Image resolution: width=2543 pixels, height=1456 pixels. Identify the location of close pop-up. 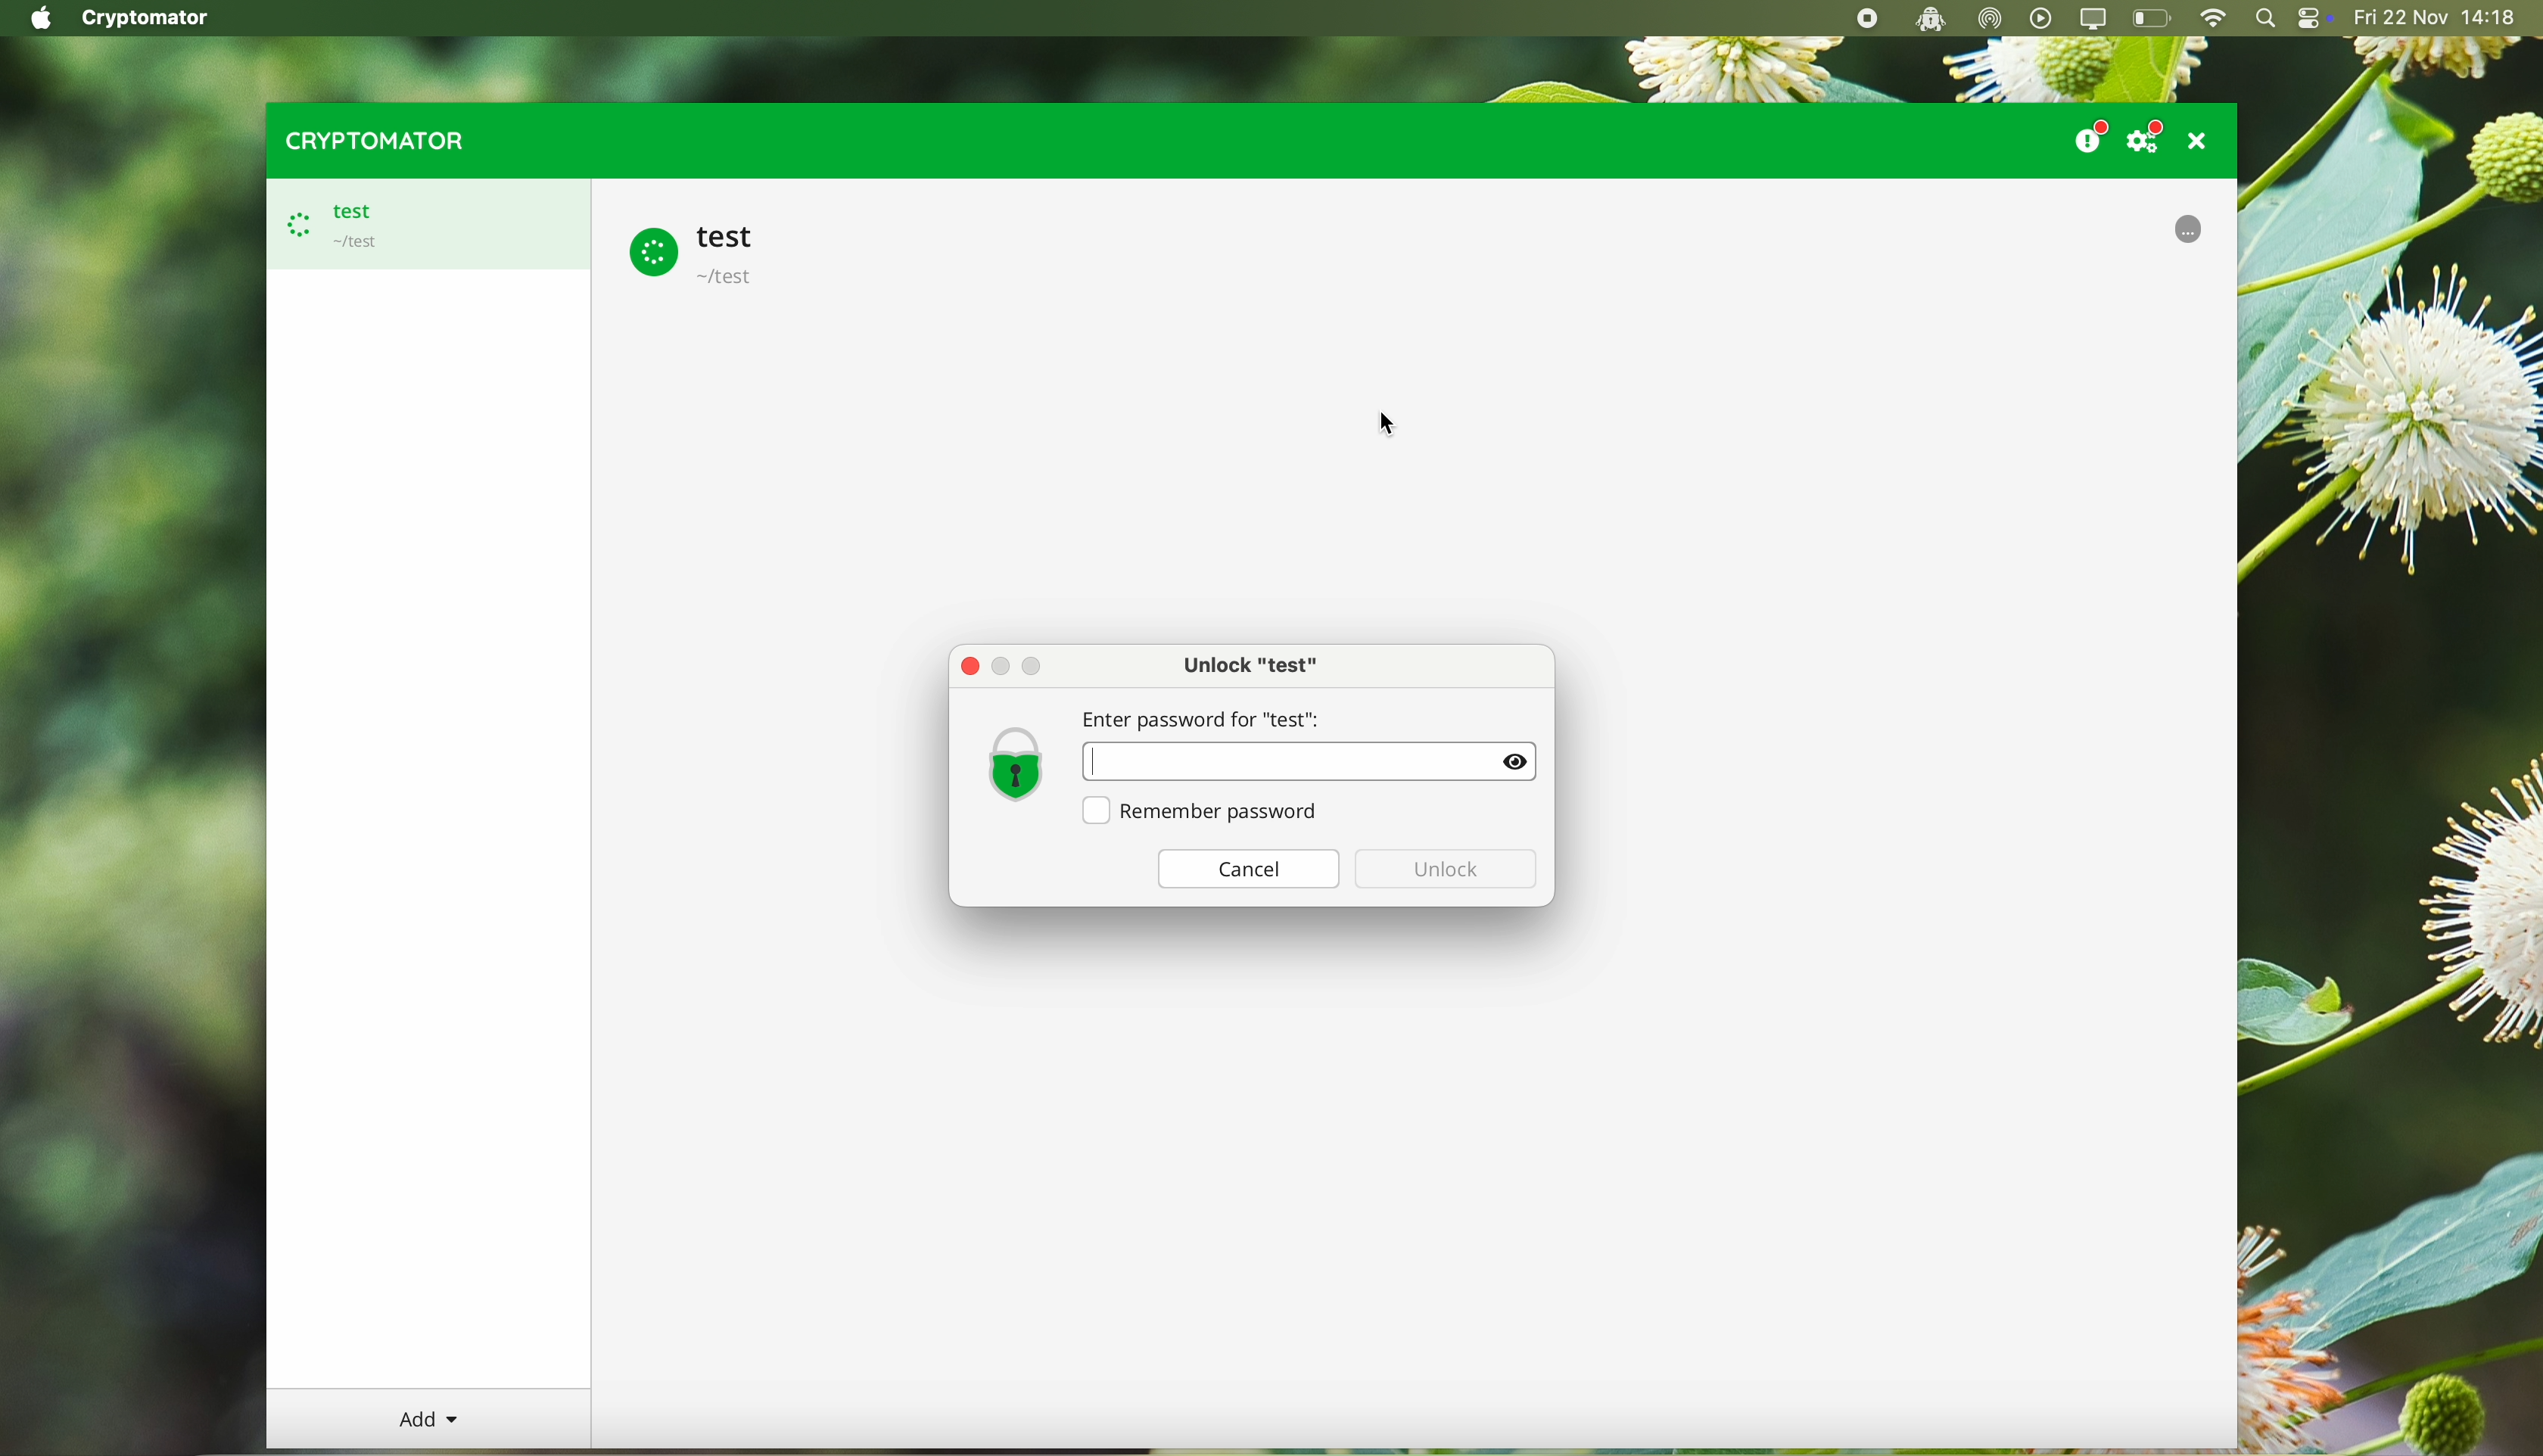
(971, 667).